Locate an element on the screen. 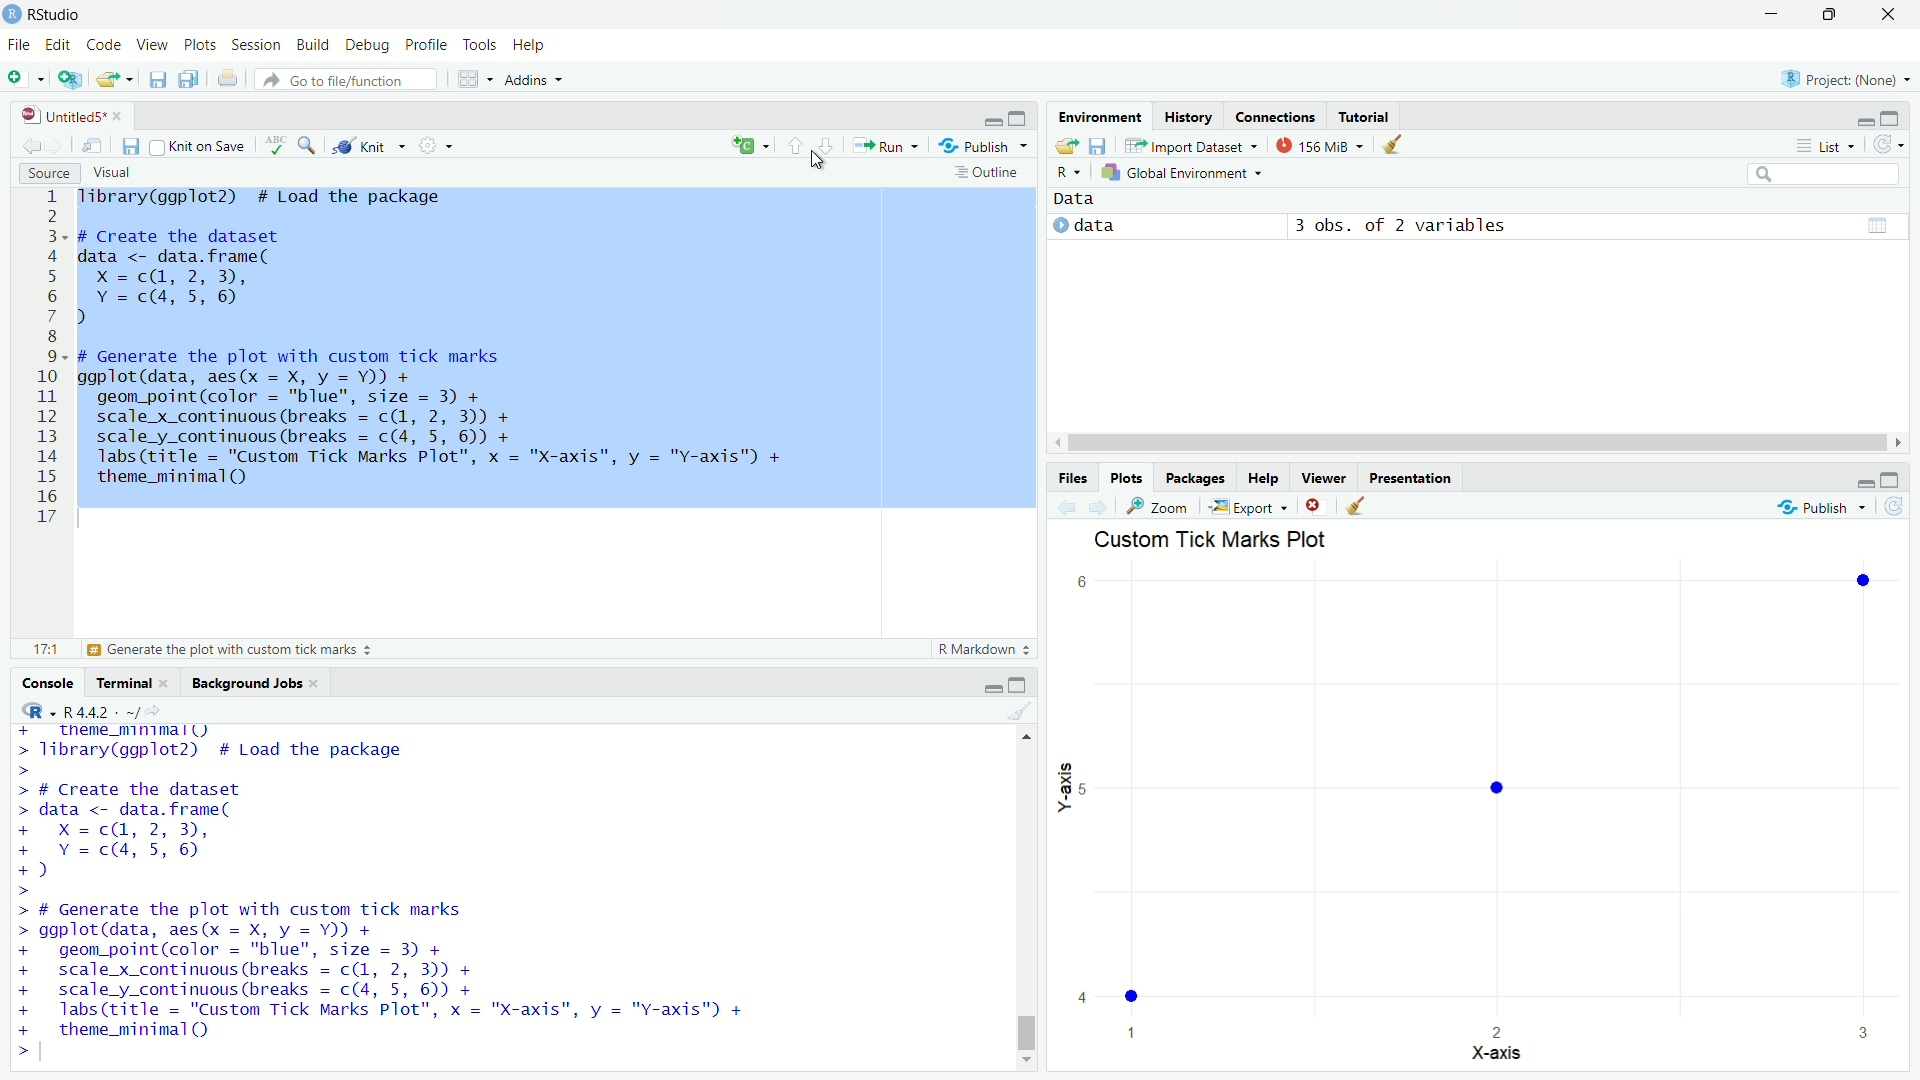 This screenshot has height=1080, width=1920. remove the current plot is located at coordinates (1316, 506).